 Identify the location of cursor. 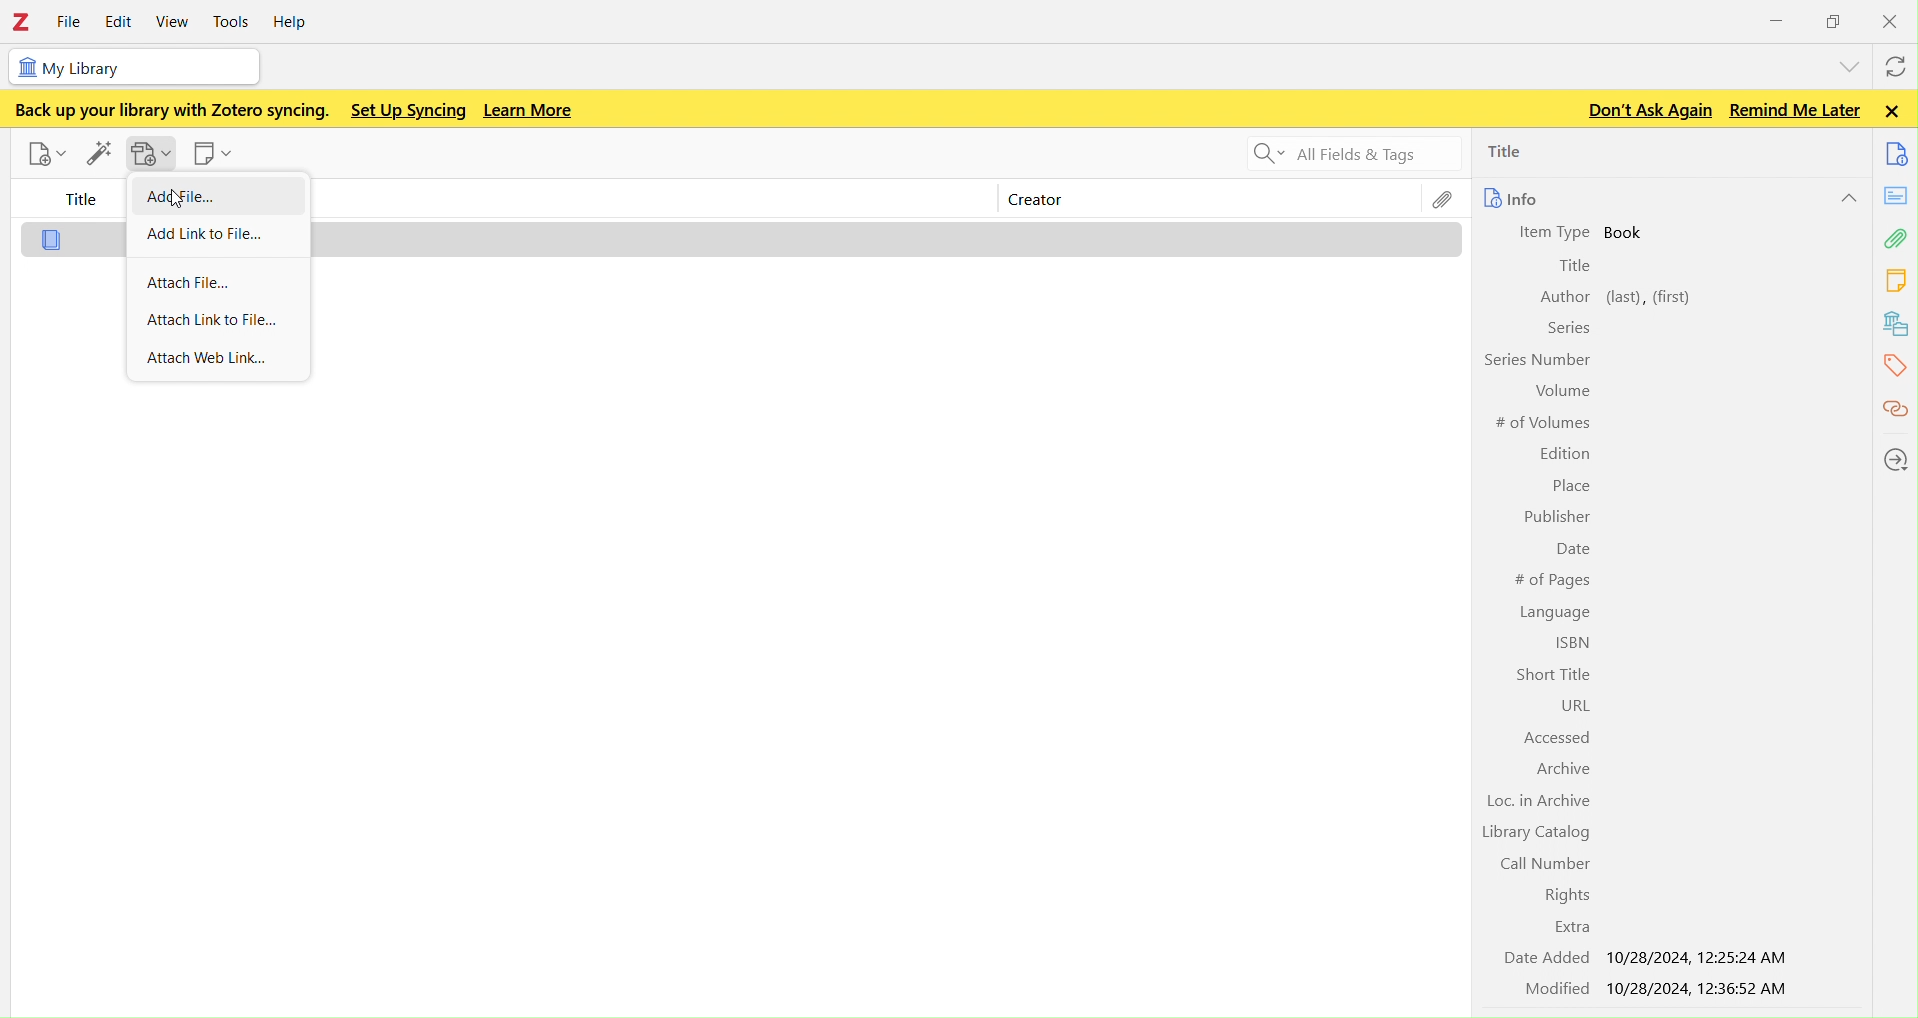
(174, 199).